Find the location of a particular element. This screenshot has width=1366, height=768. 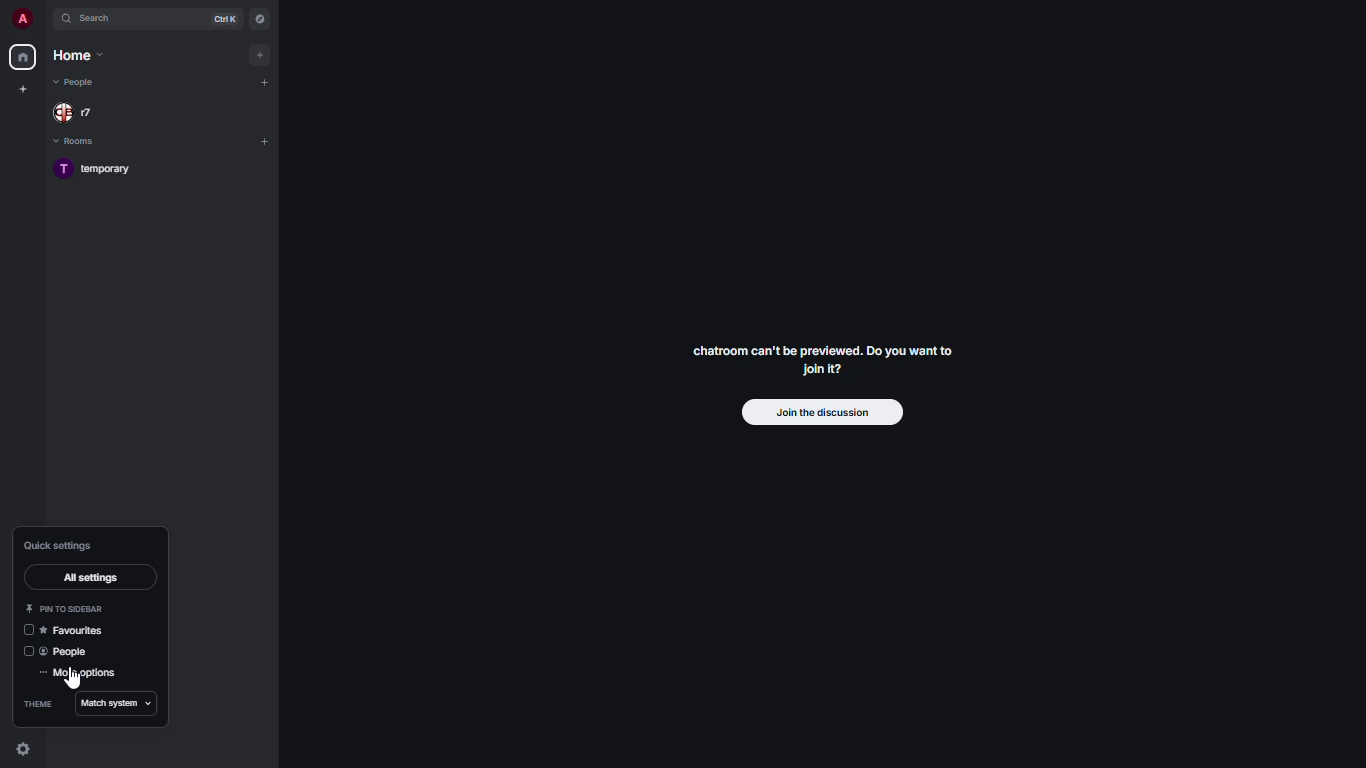

favorites is located at coordinates (79, 629).